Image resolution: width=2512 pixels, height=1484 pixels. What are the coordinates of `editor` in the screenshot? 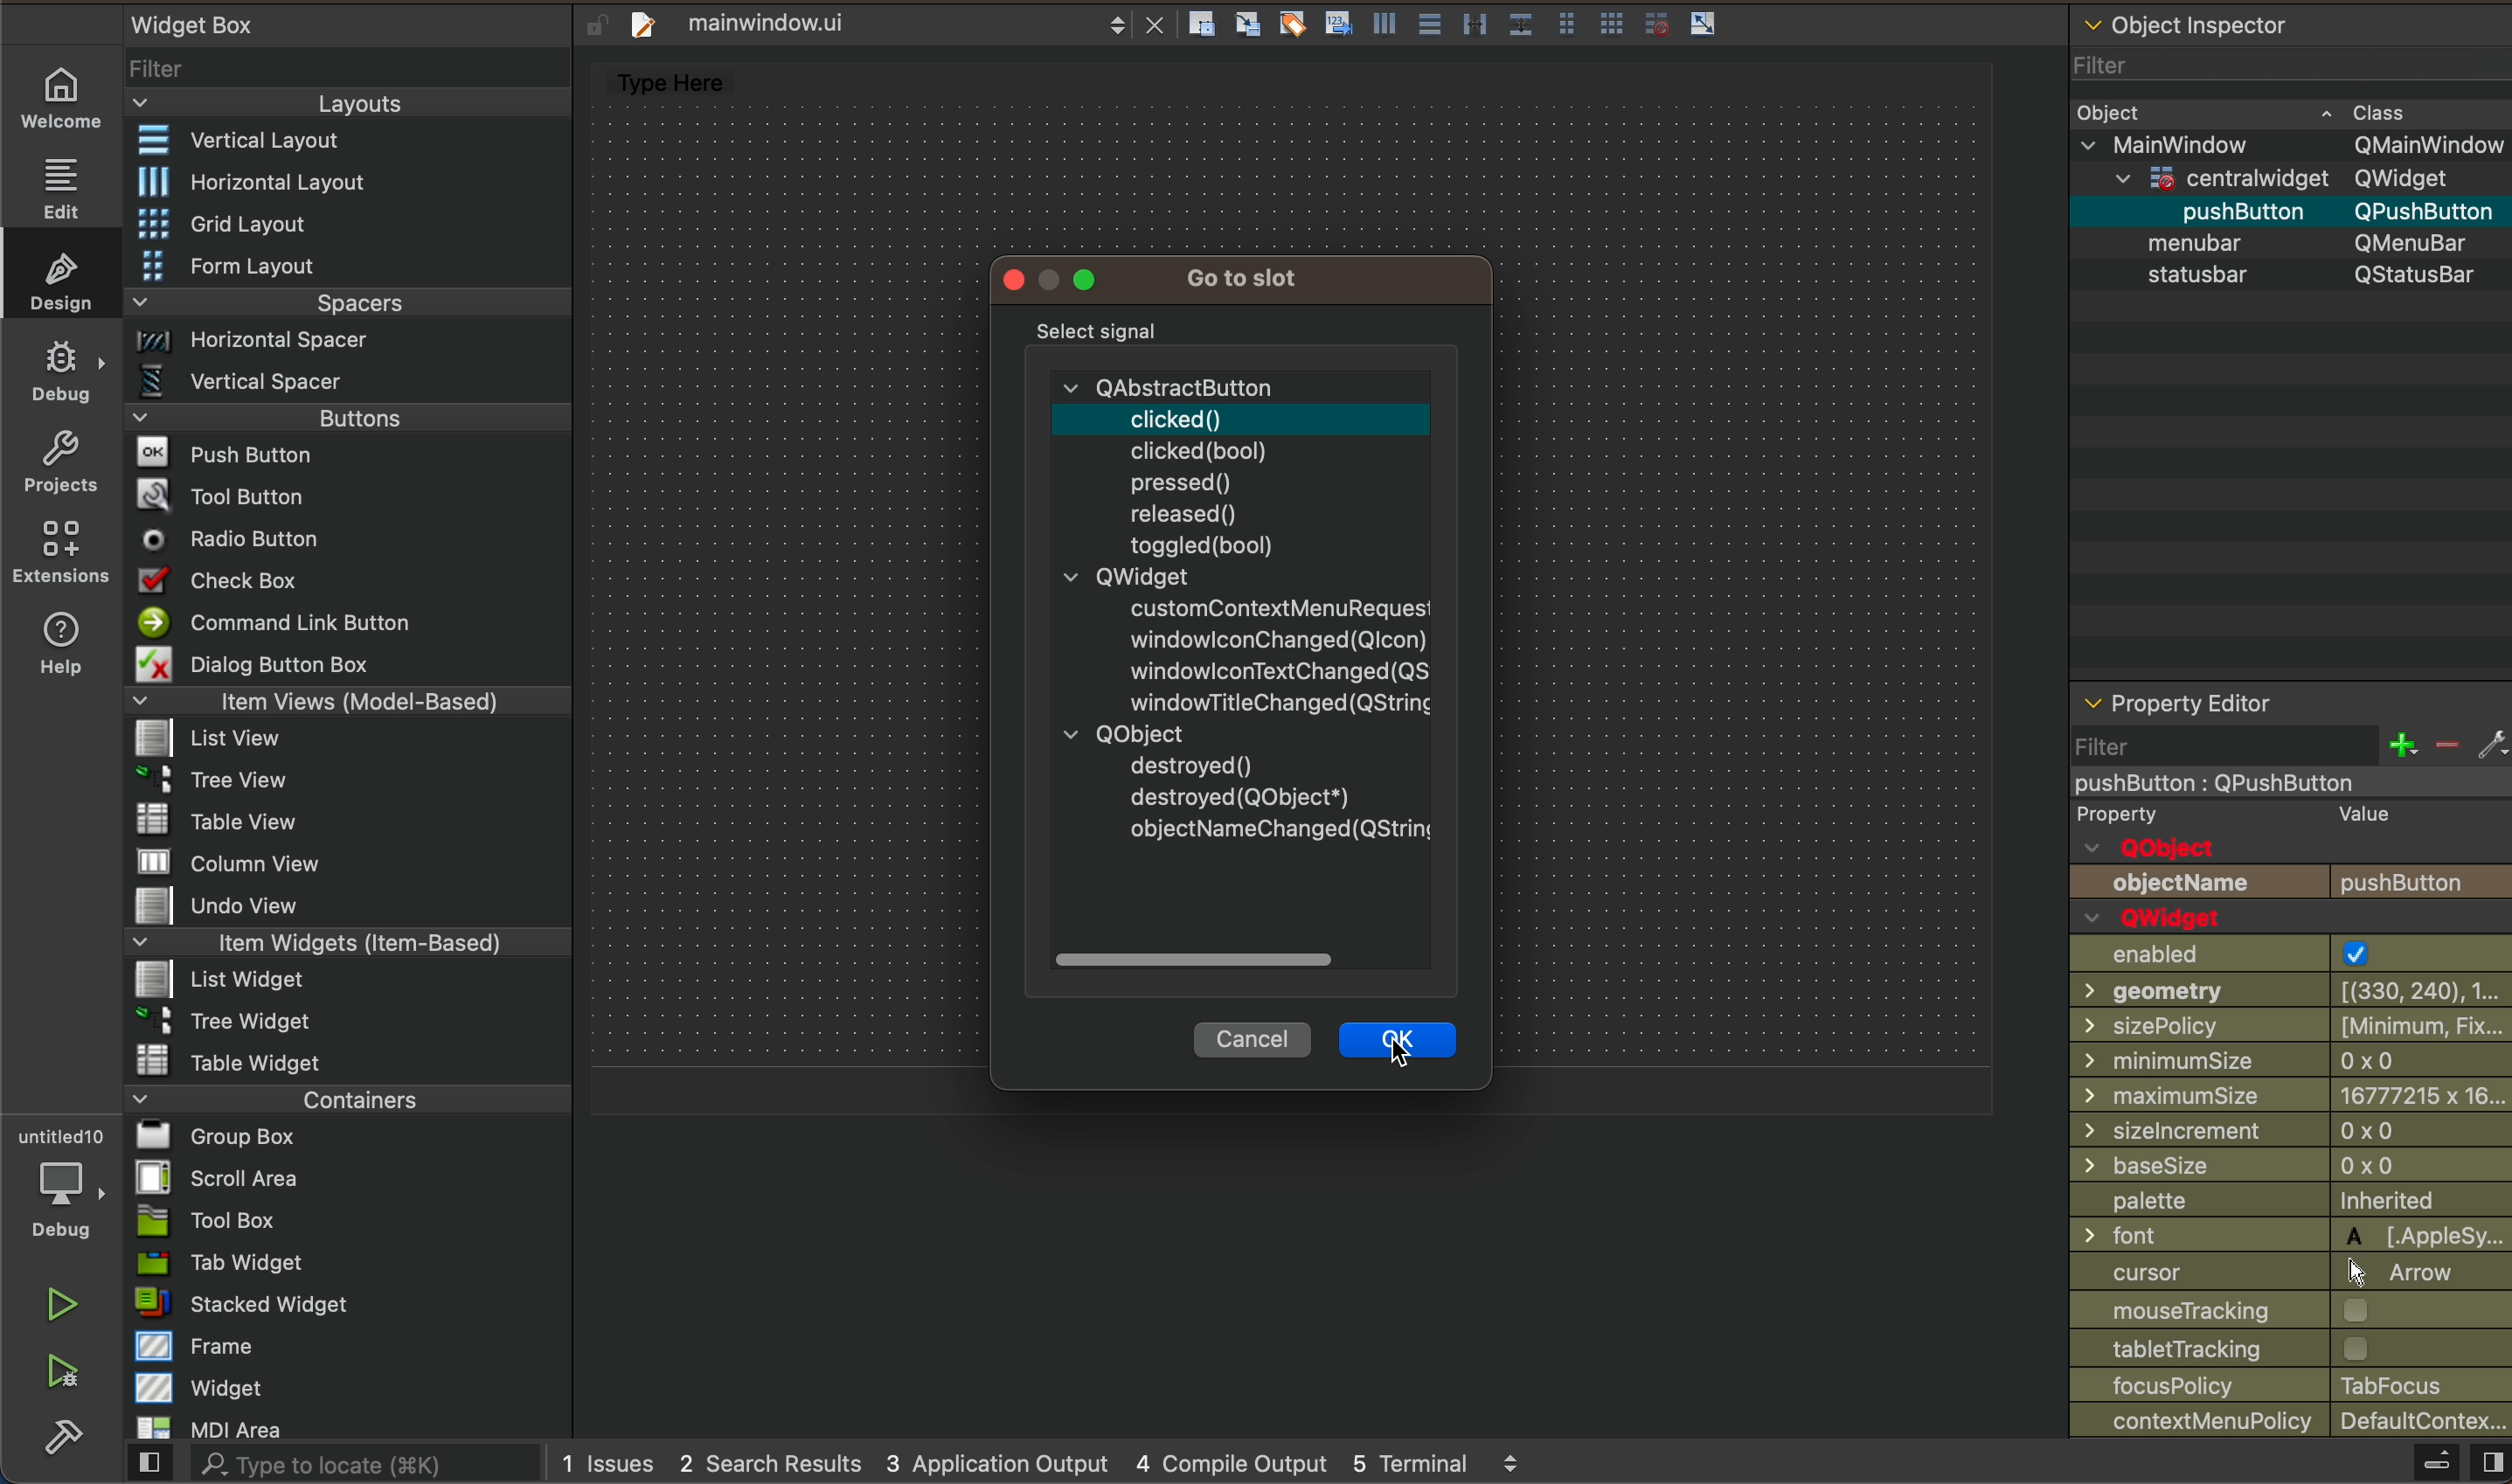 It's located at (661, 78).